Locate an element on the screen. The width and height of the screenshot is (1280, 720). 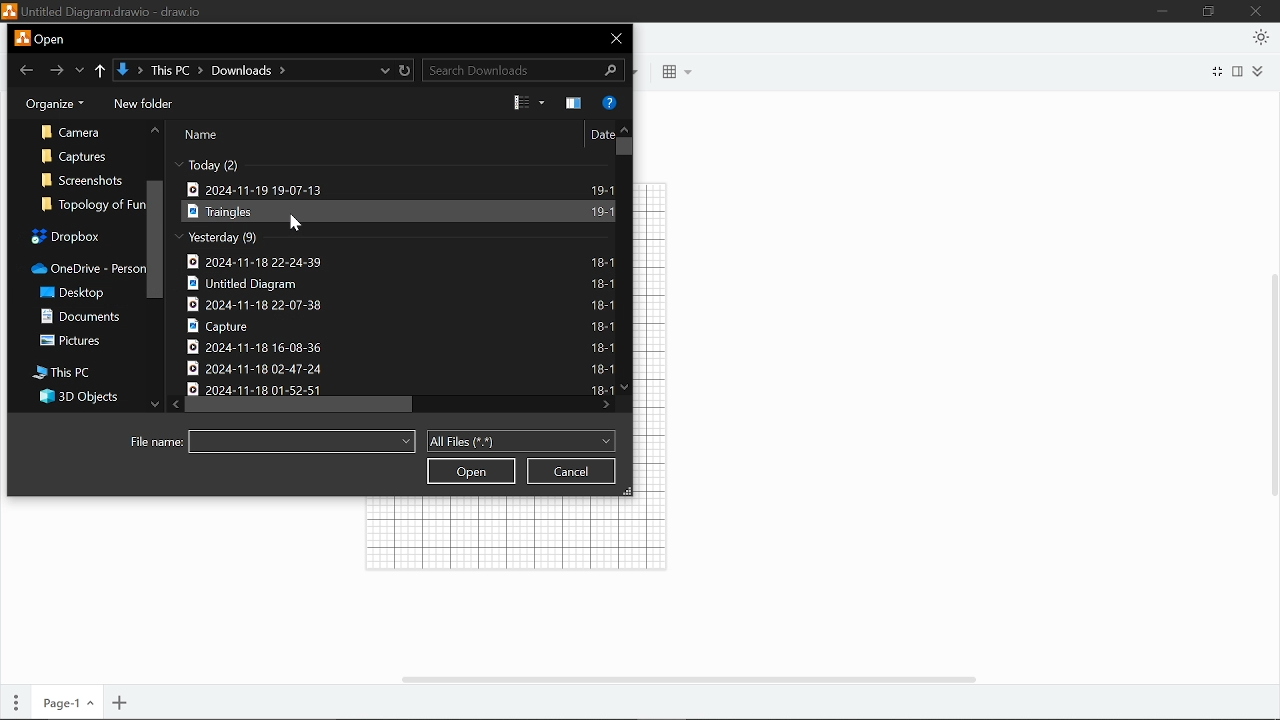
2024-11-19 19-07-13            19-1 is located at coordinates (399, 186).